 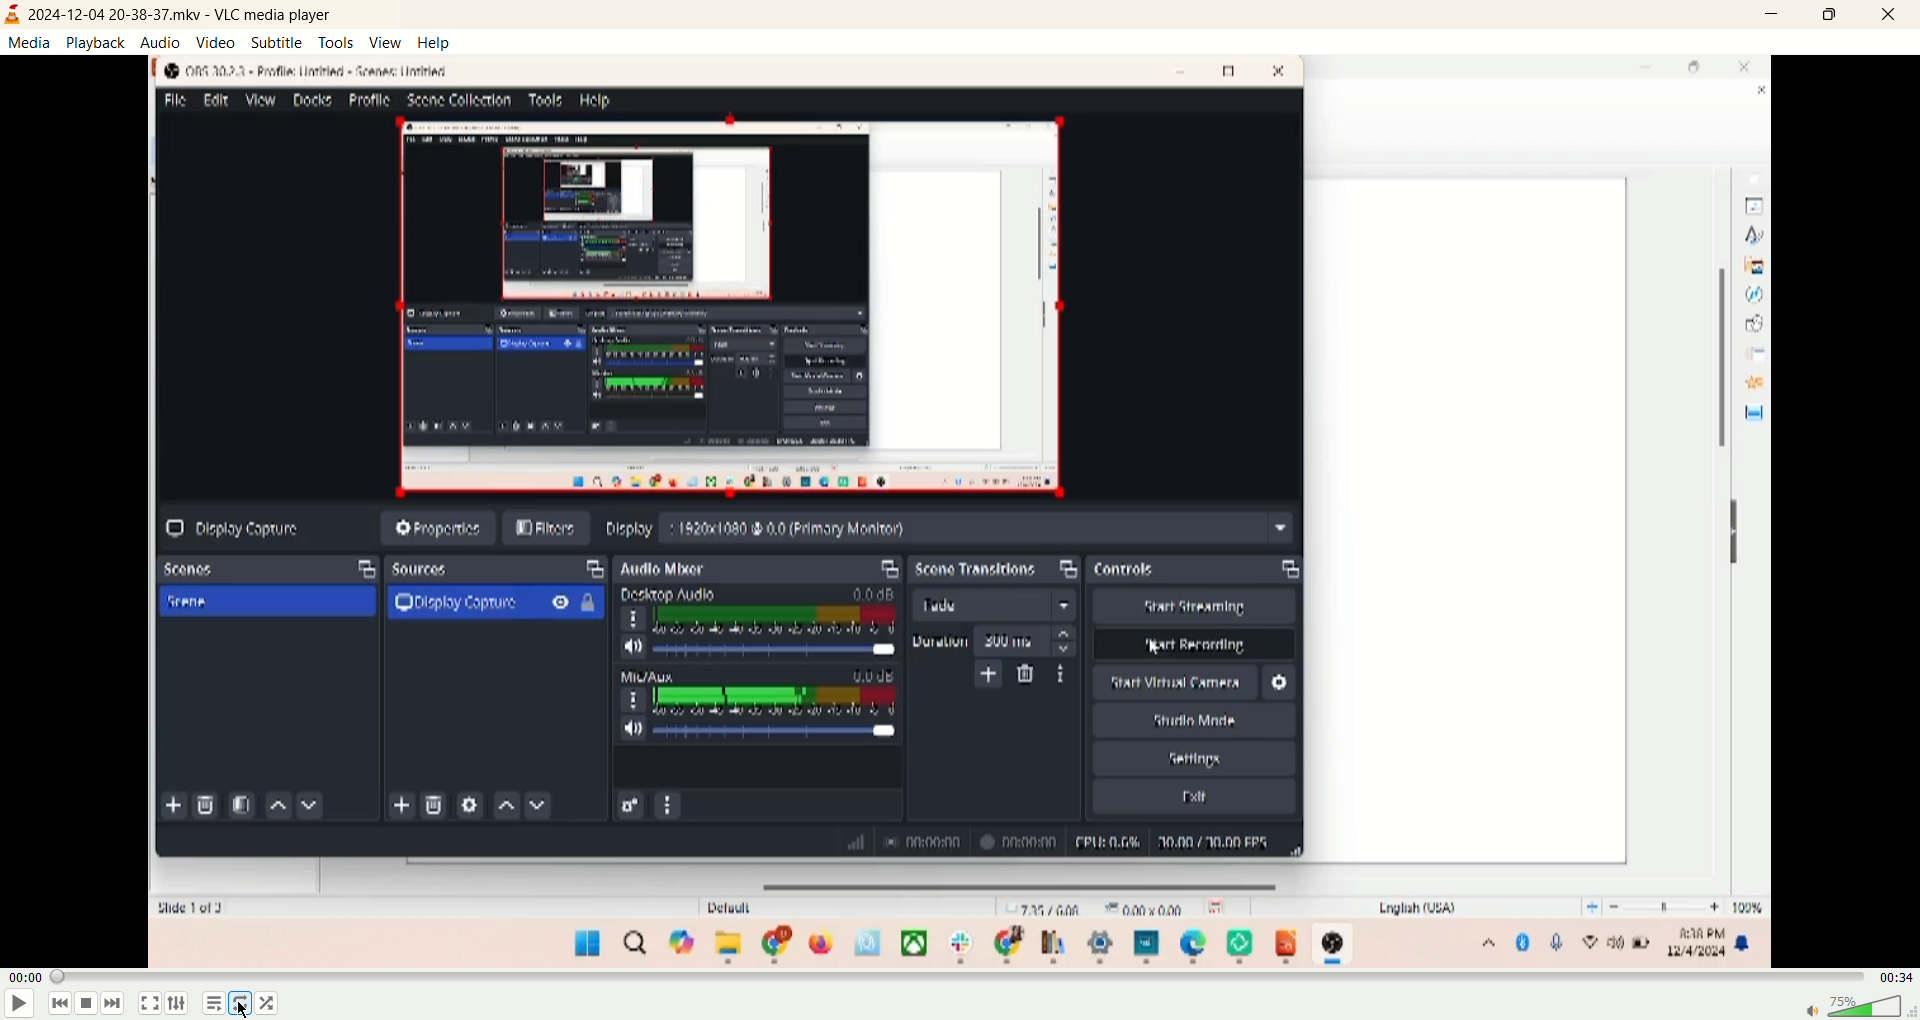 What do you see at coordinates (94, 44) in the screenshot?
I see `playback` at bounding box center [94, 44].